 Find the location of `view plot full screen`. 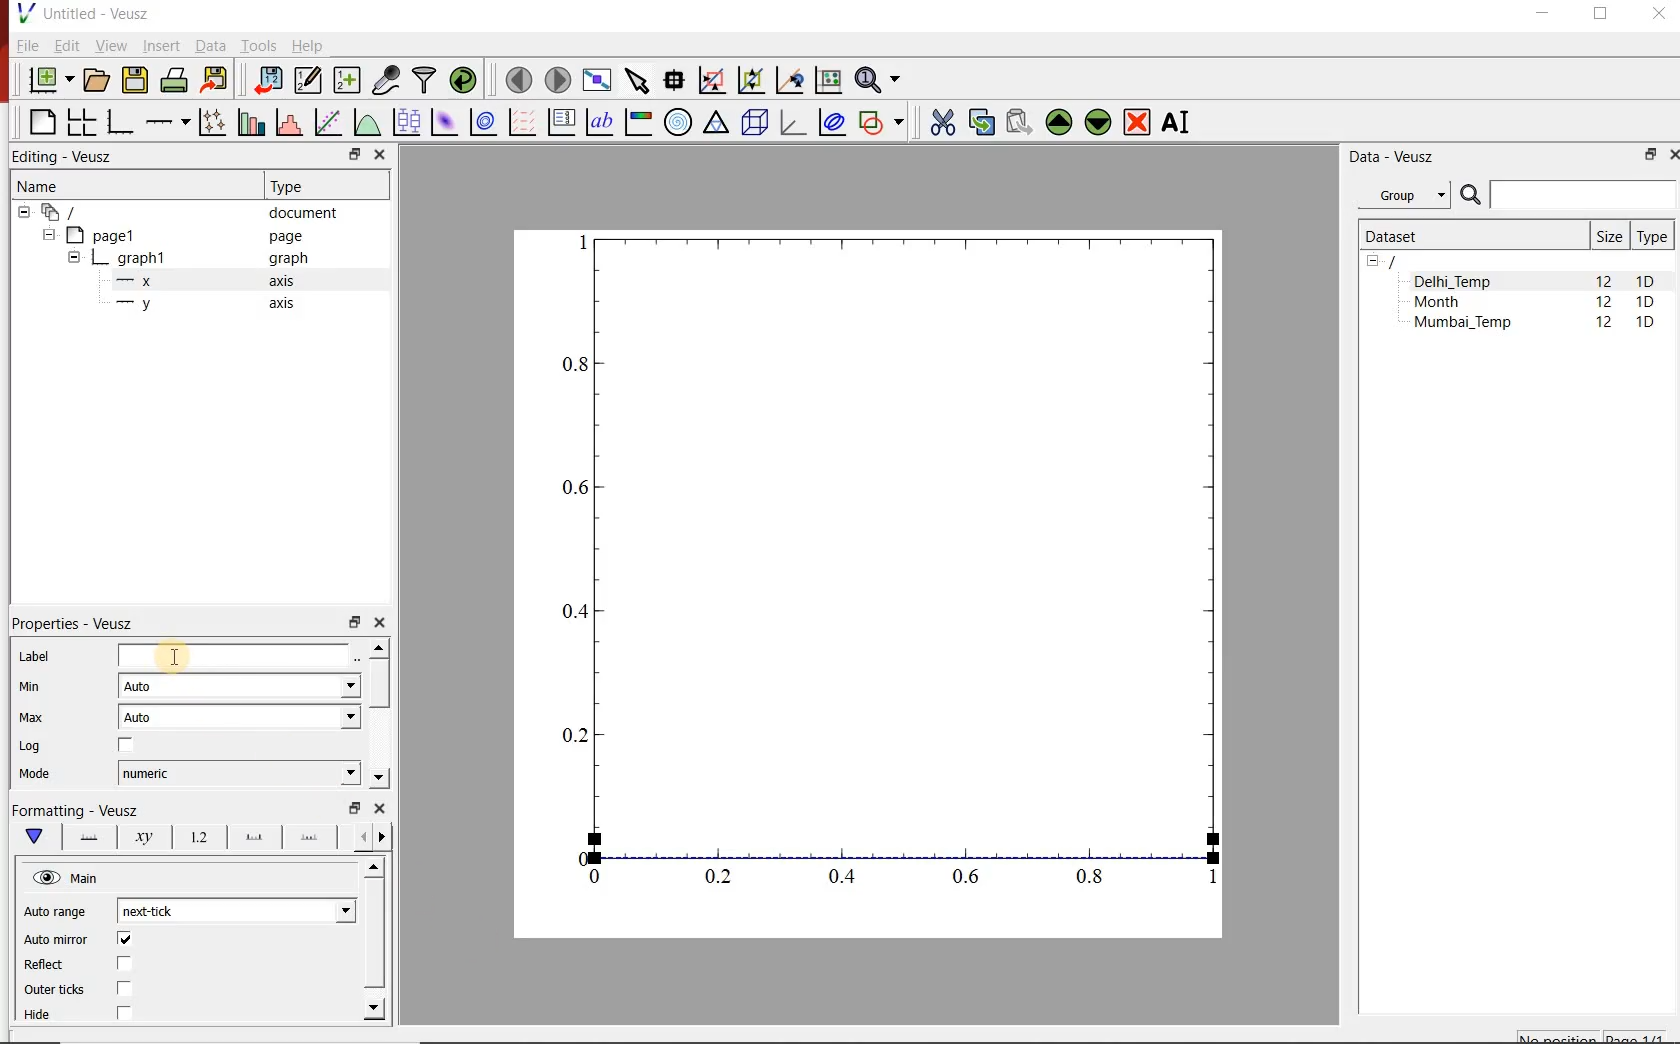

view plot full screen is located at coordinates (597, 81).